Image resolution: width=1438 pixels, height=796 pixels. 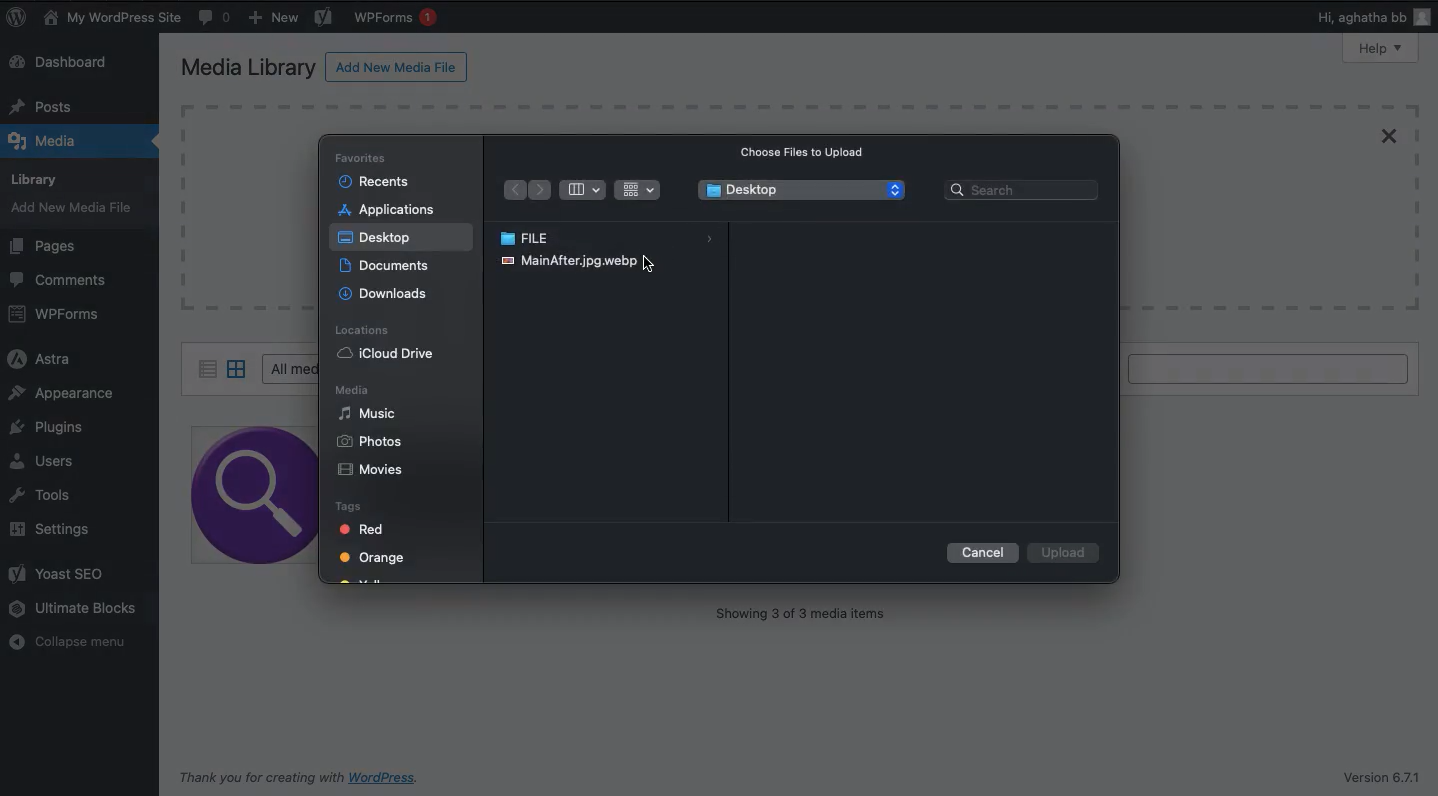 What do you see at coordinates (542, 191) in the screenshot?
I see `Forward` at bounding box center [542, 191].